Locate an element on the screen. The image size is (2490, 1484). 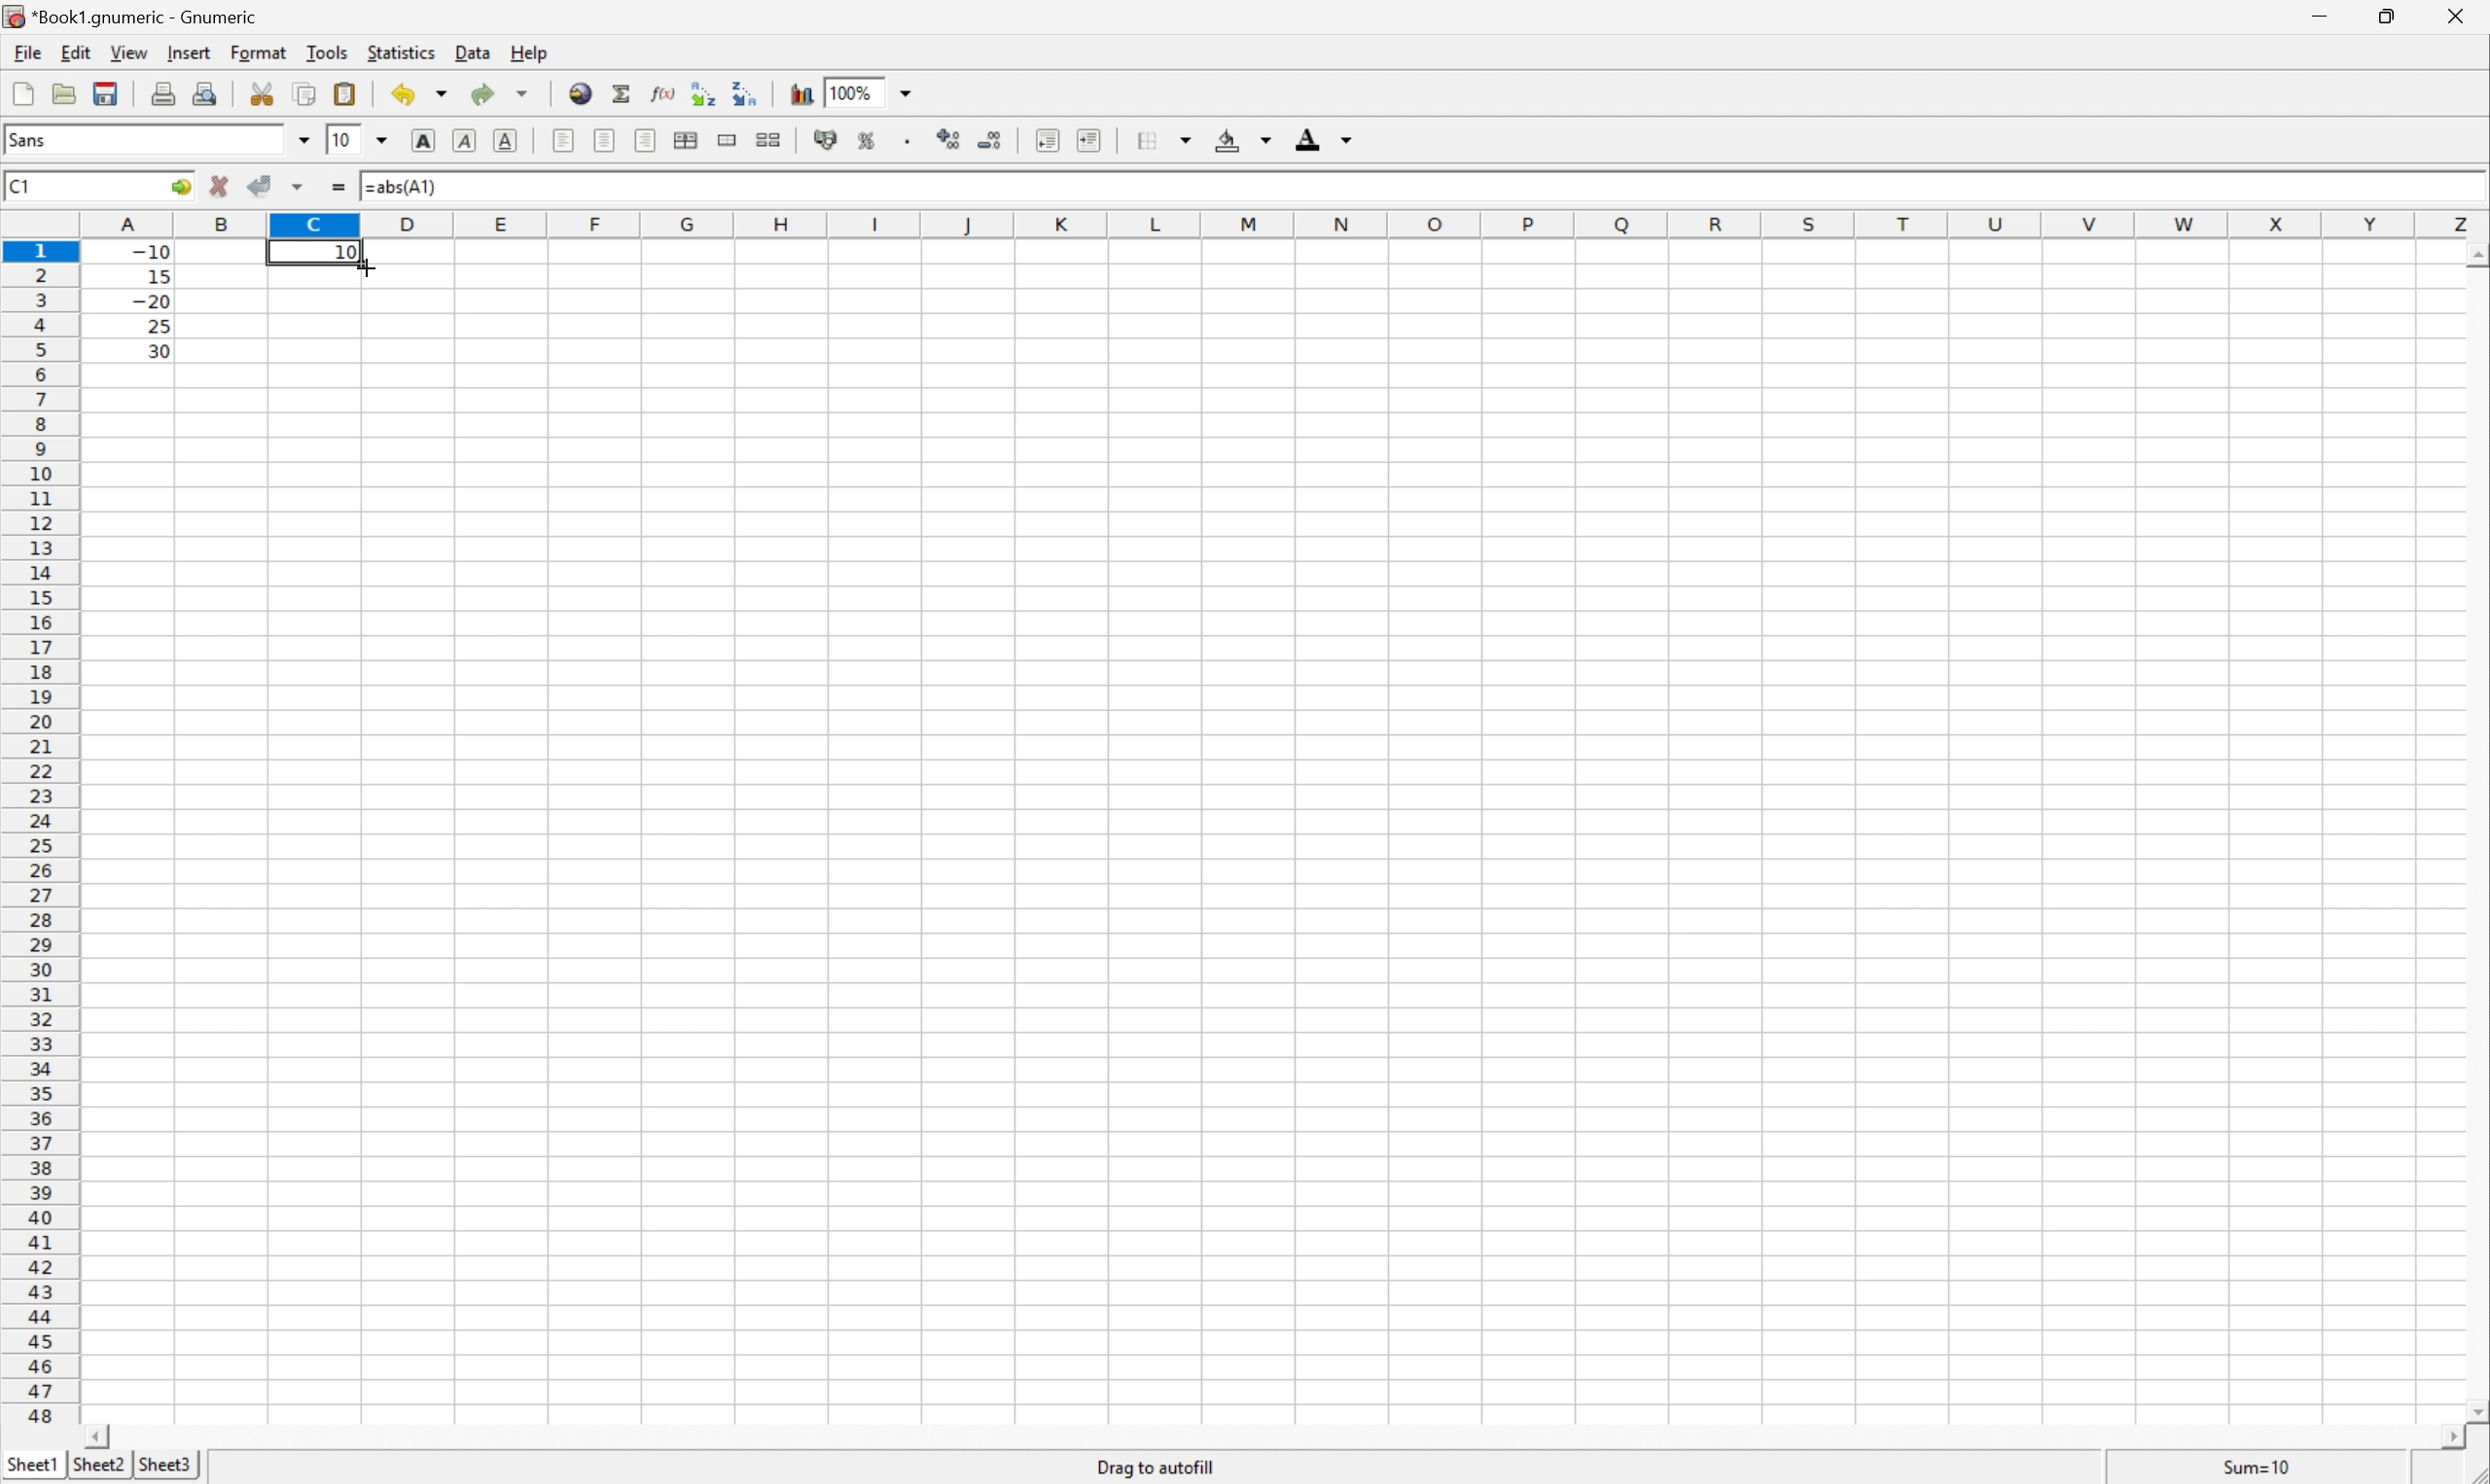
Cut the selection is located at coordinates (266, 94).